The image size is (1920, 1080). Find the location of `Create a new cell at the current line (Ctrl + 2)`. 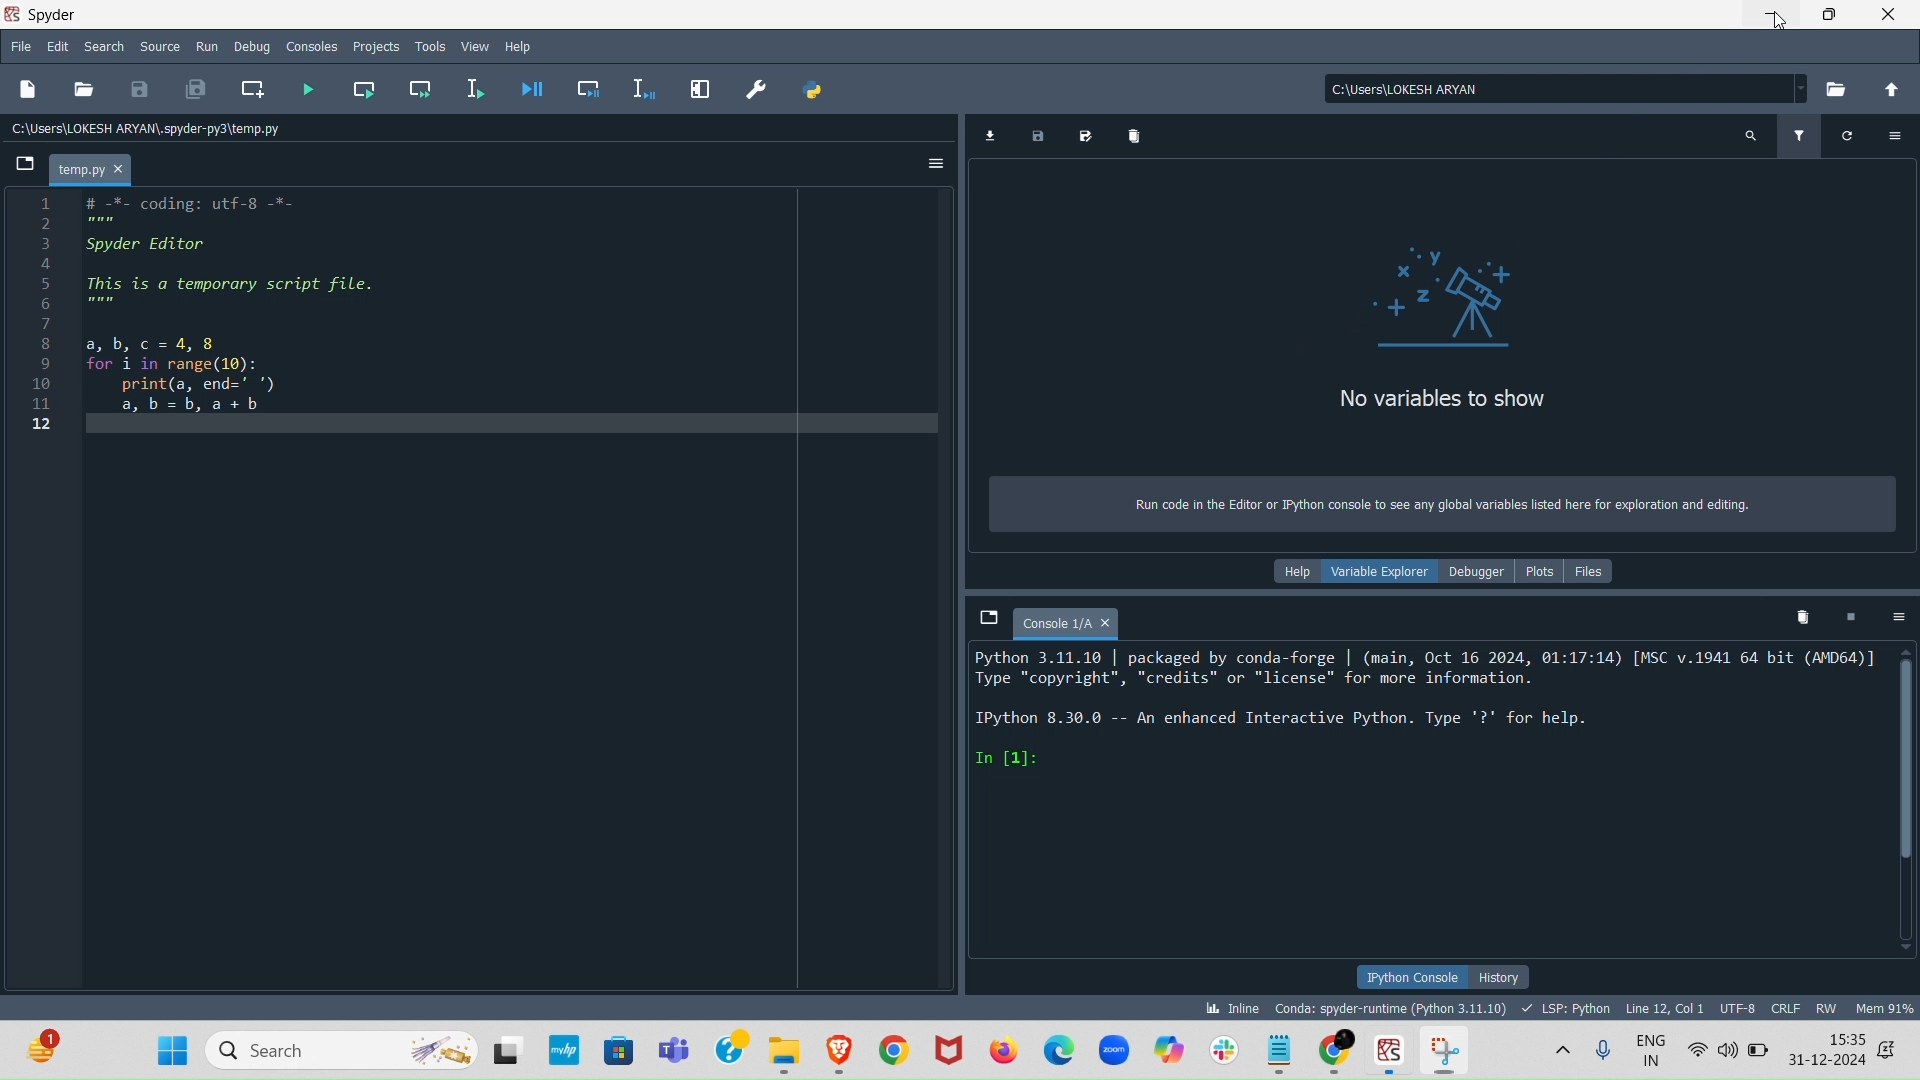

Create a new cell at the current line (Ctrl + 2) is located at coordinates (250, 89).